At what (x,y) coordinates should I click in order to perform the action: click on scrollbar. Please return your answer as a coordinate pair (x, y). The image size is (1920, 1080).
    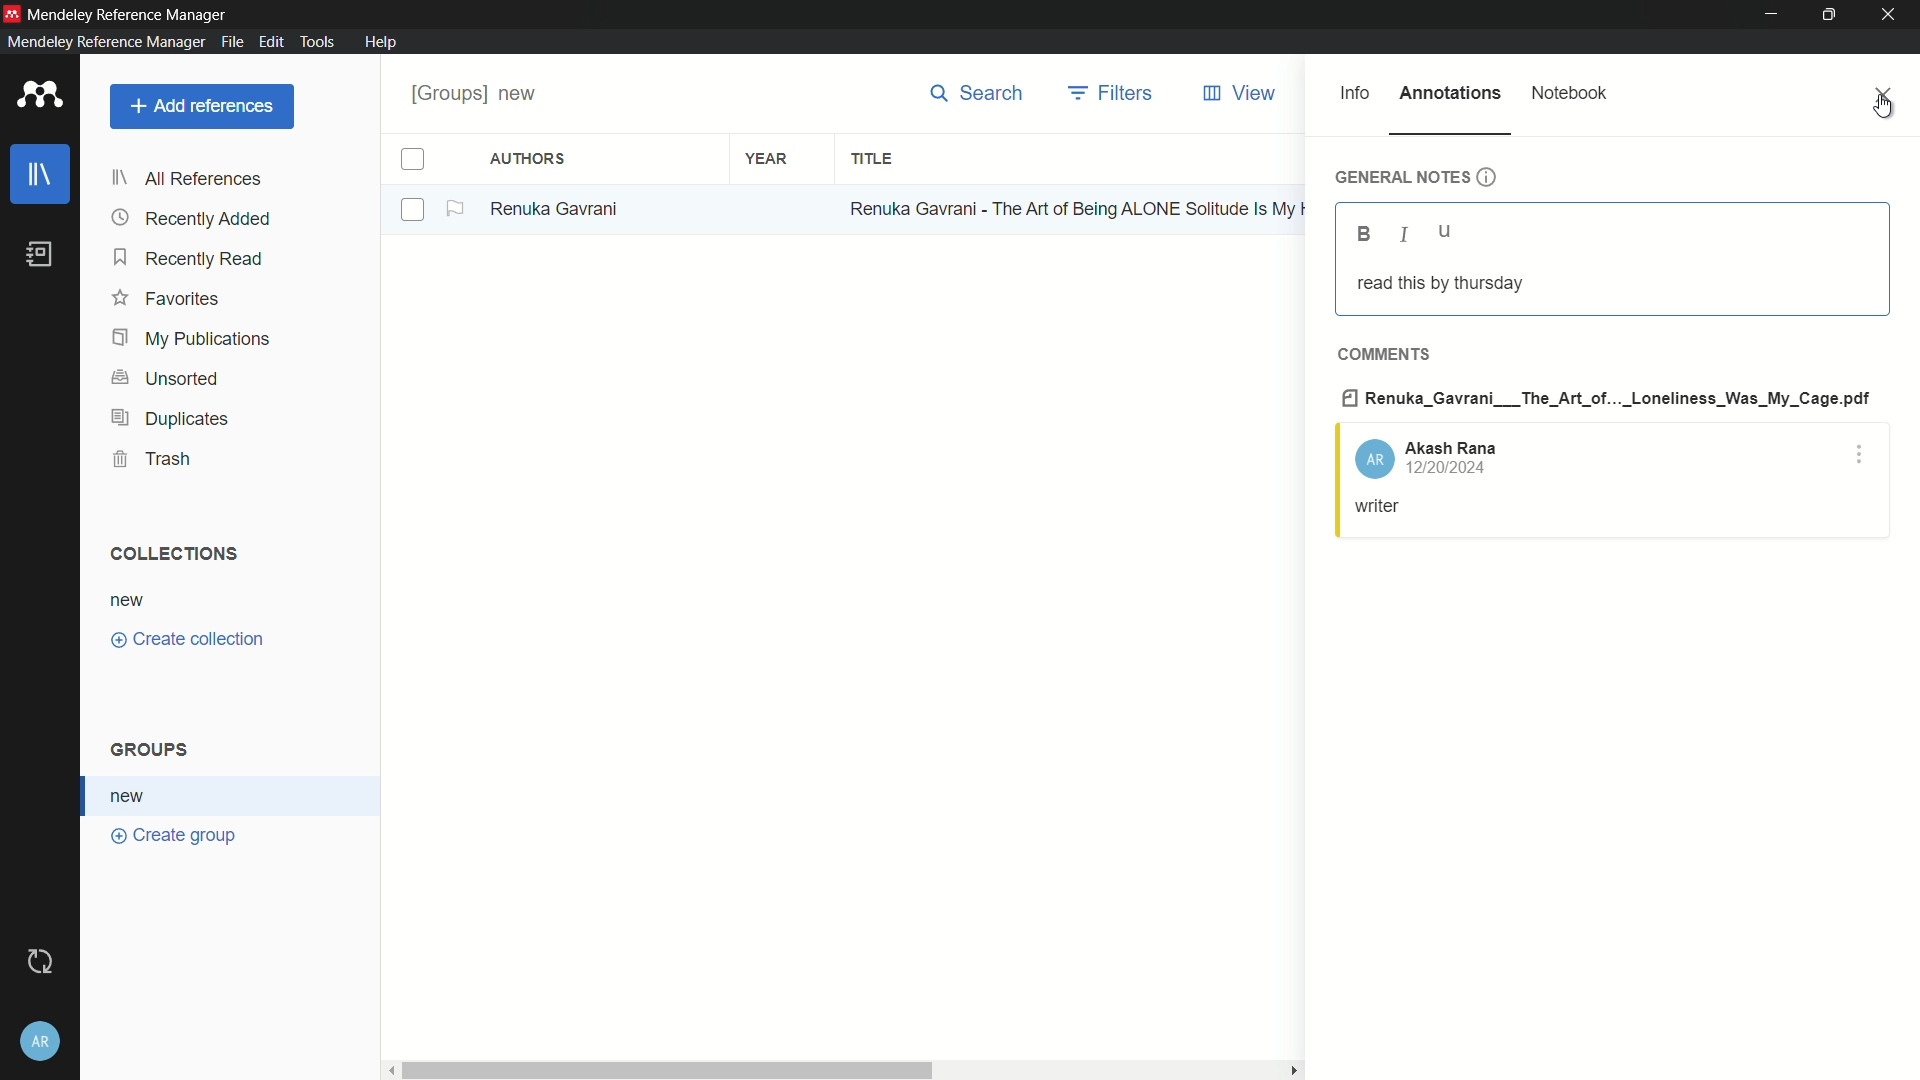
    Looking at the image, I should click on (664, 1068).